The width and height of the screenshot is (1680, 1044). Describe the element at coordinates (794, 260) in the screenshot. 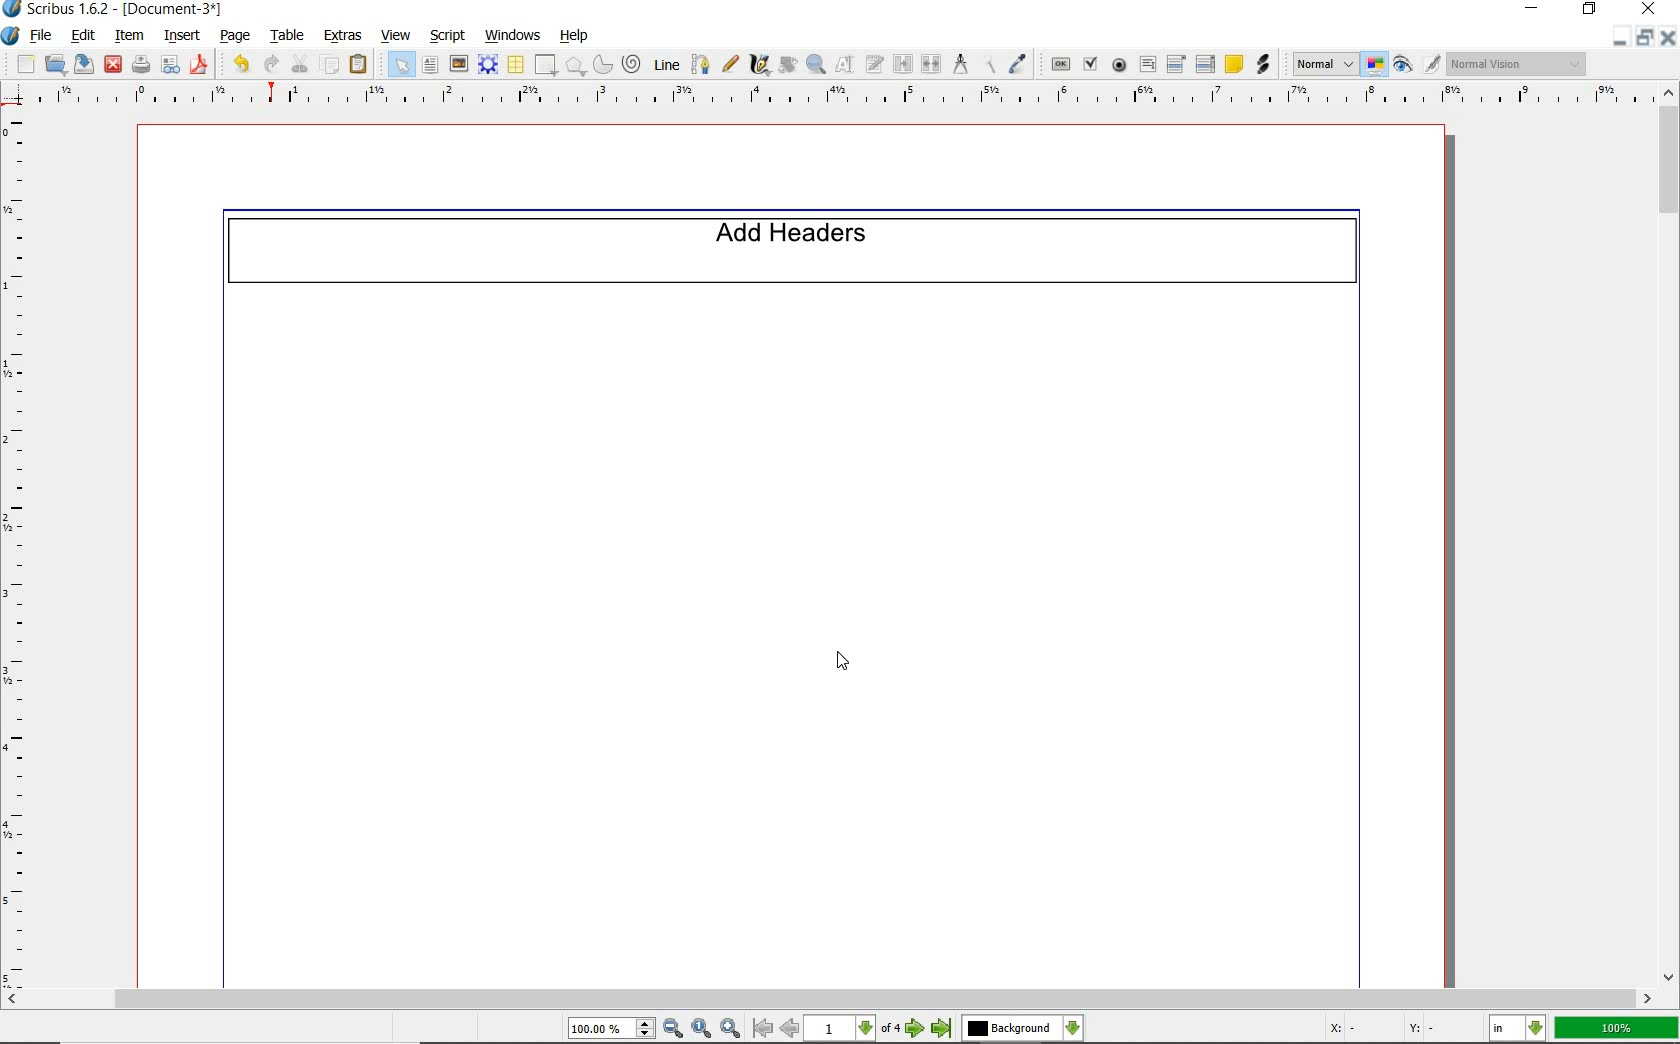

I see `Add headers` at that location.